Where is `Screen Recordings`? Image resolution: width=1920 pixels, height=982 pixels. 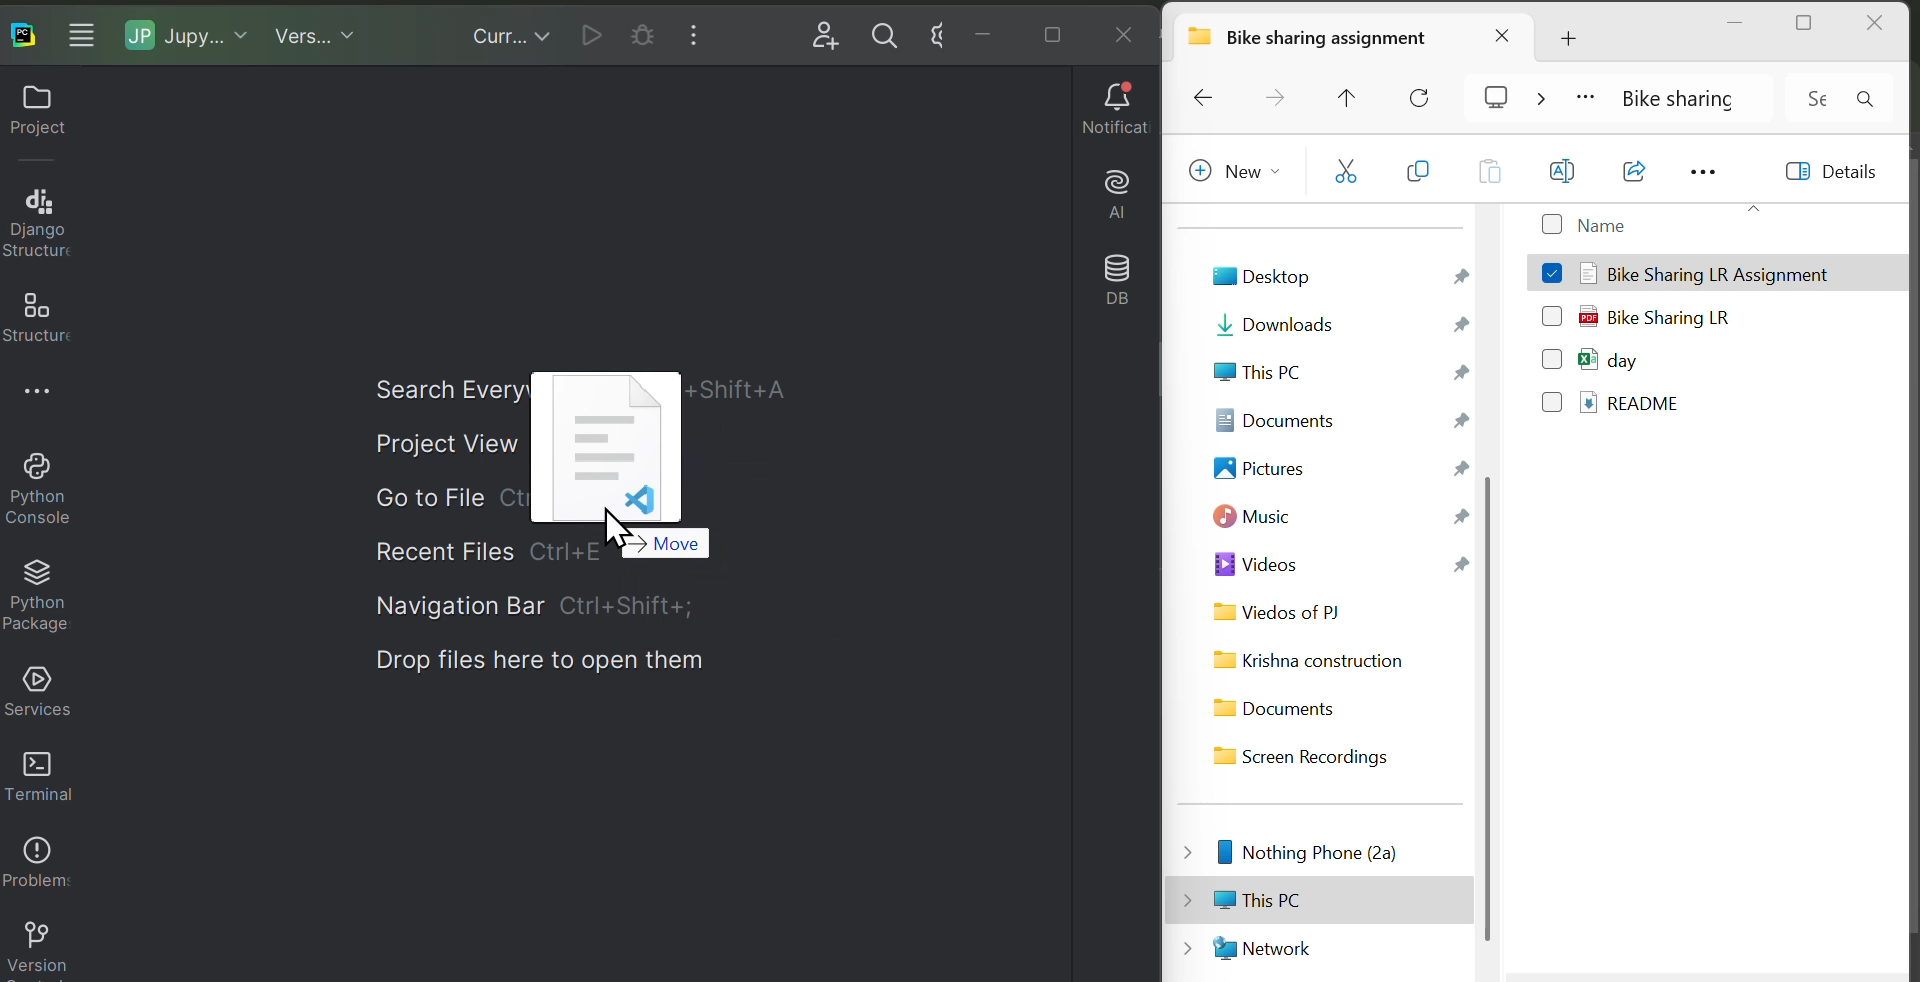
Screen Recordings is located at coordinates (1316, 755).